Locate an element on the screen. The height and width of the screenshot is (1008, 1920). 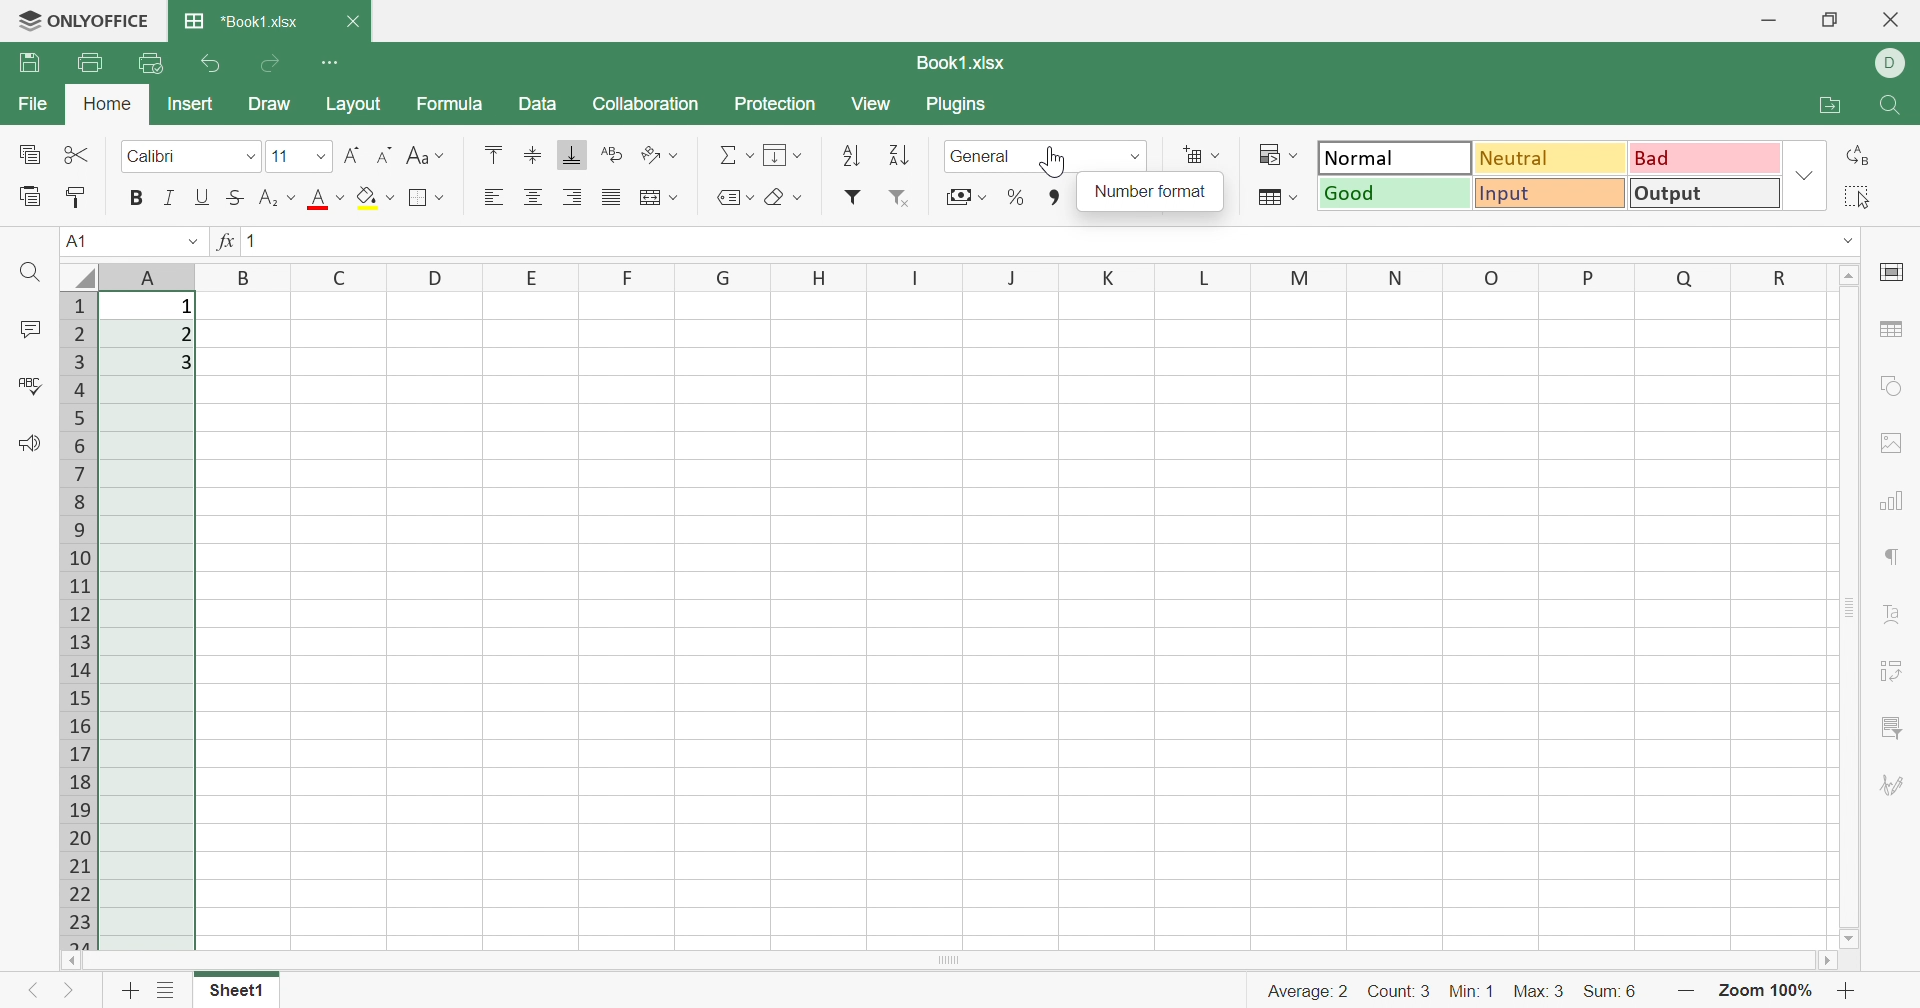
Fill color is located at coordinates (376, 195).